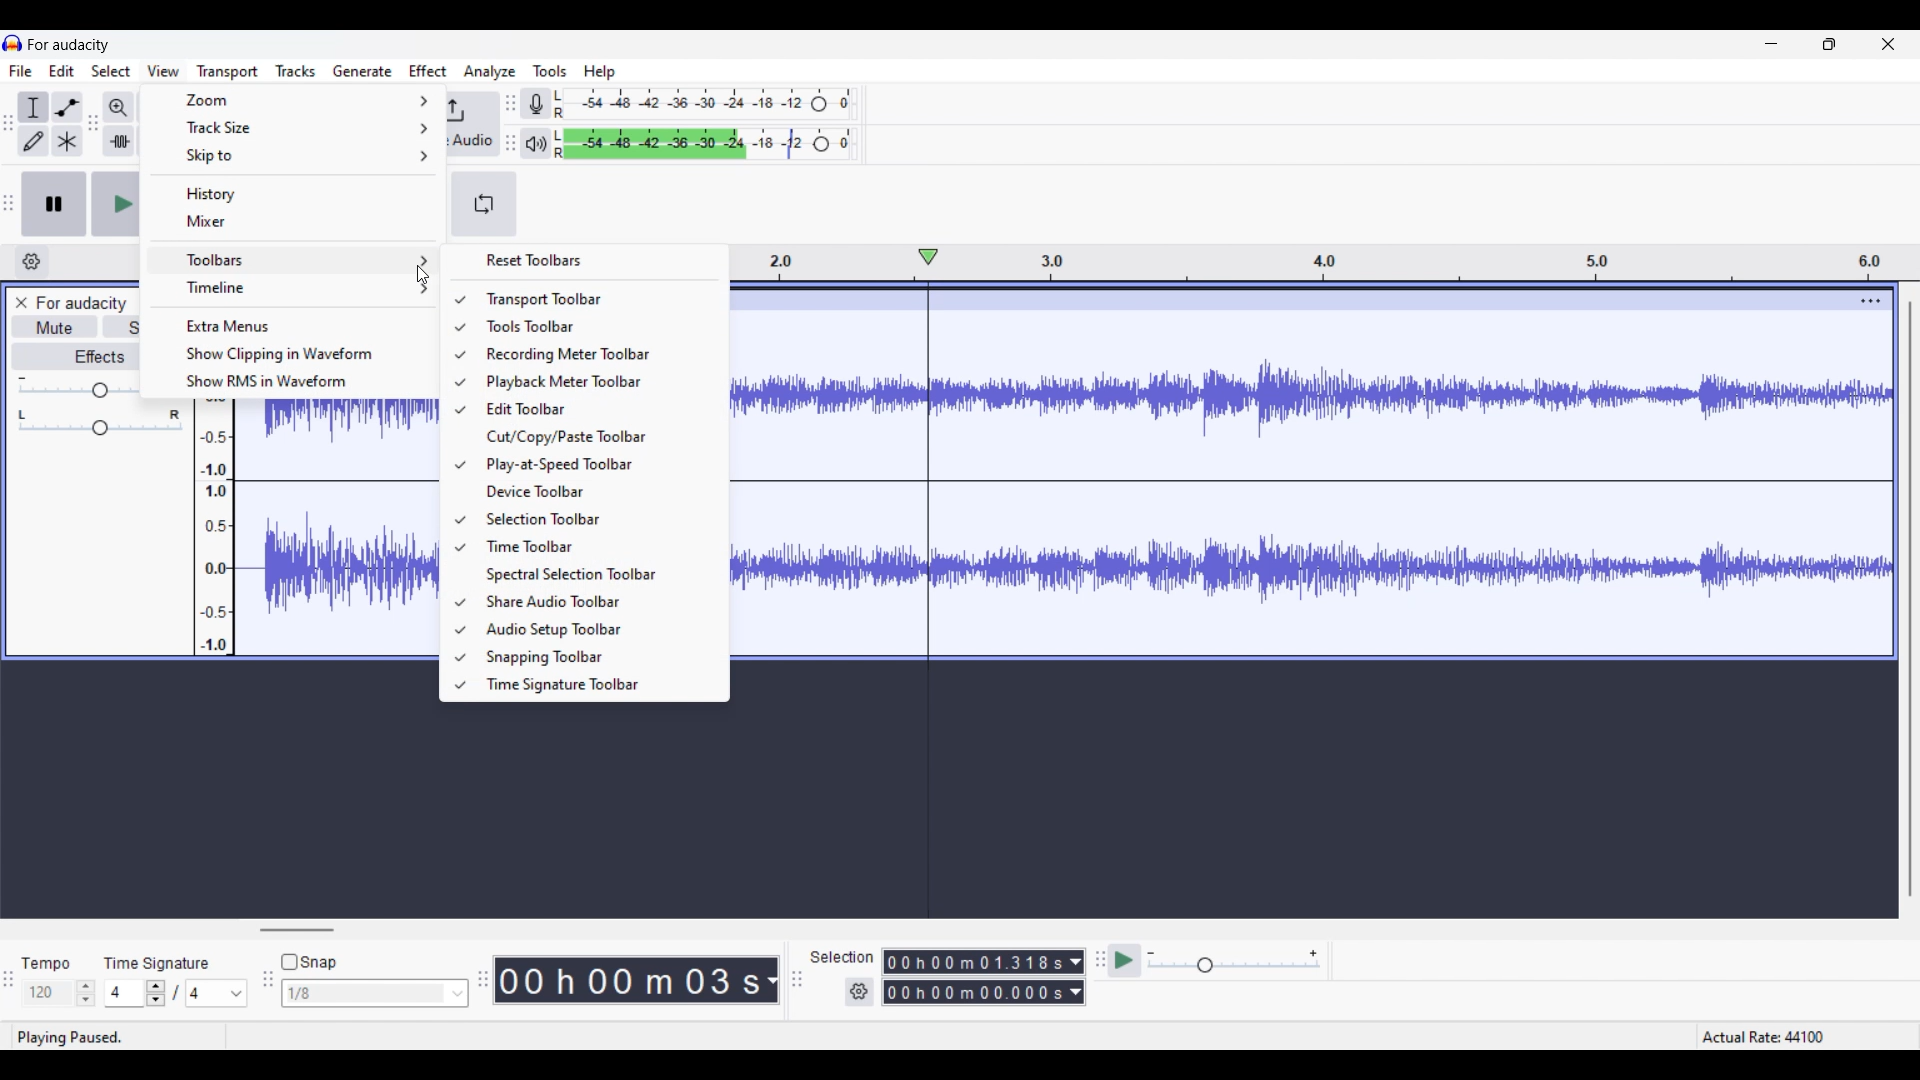  Describe the element at coordinates (294, 325) in the screenshot. I see `Extra menus` at that location.